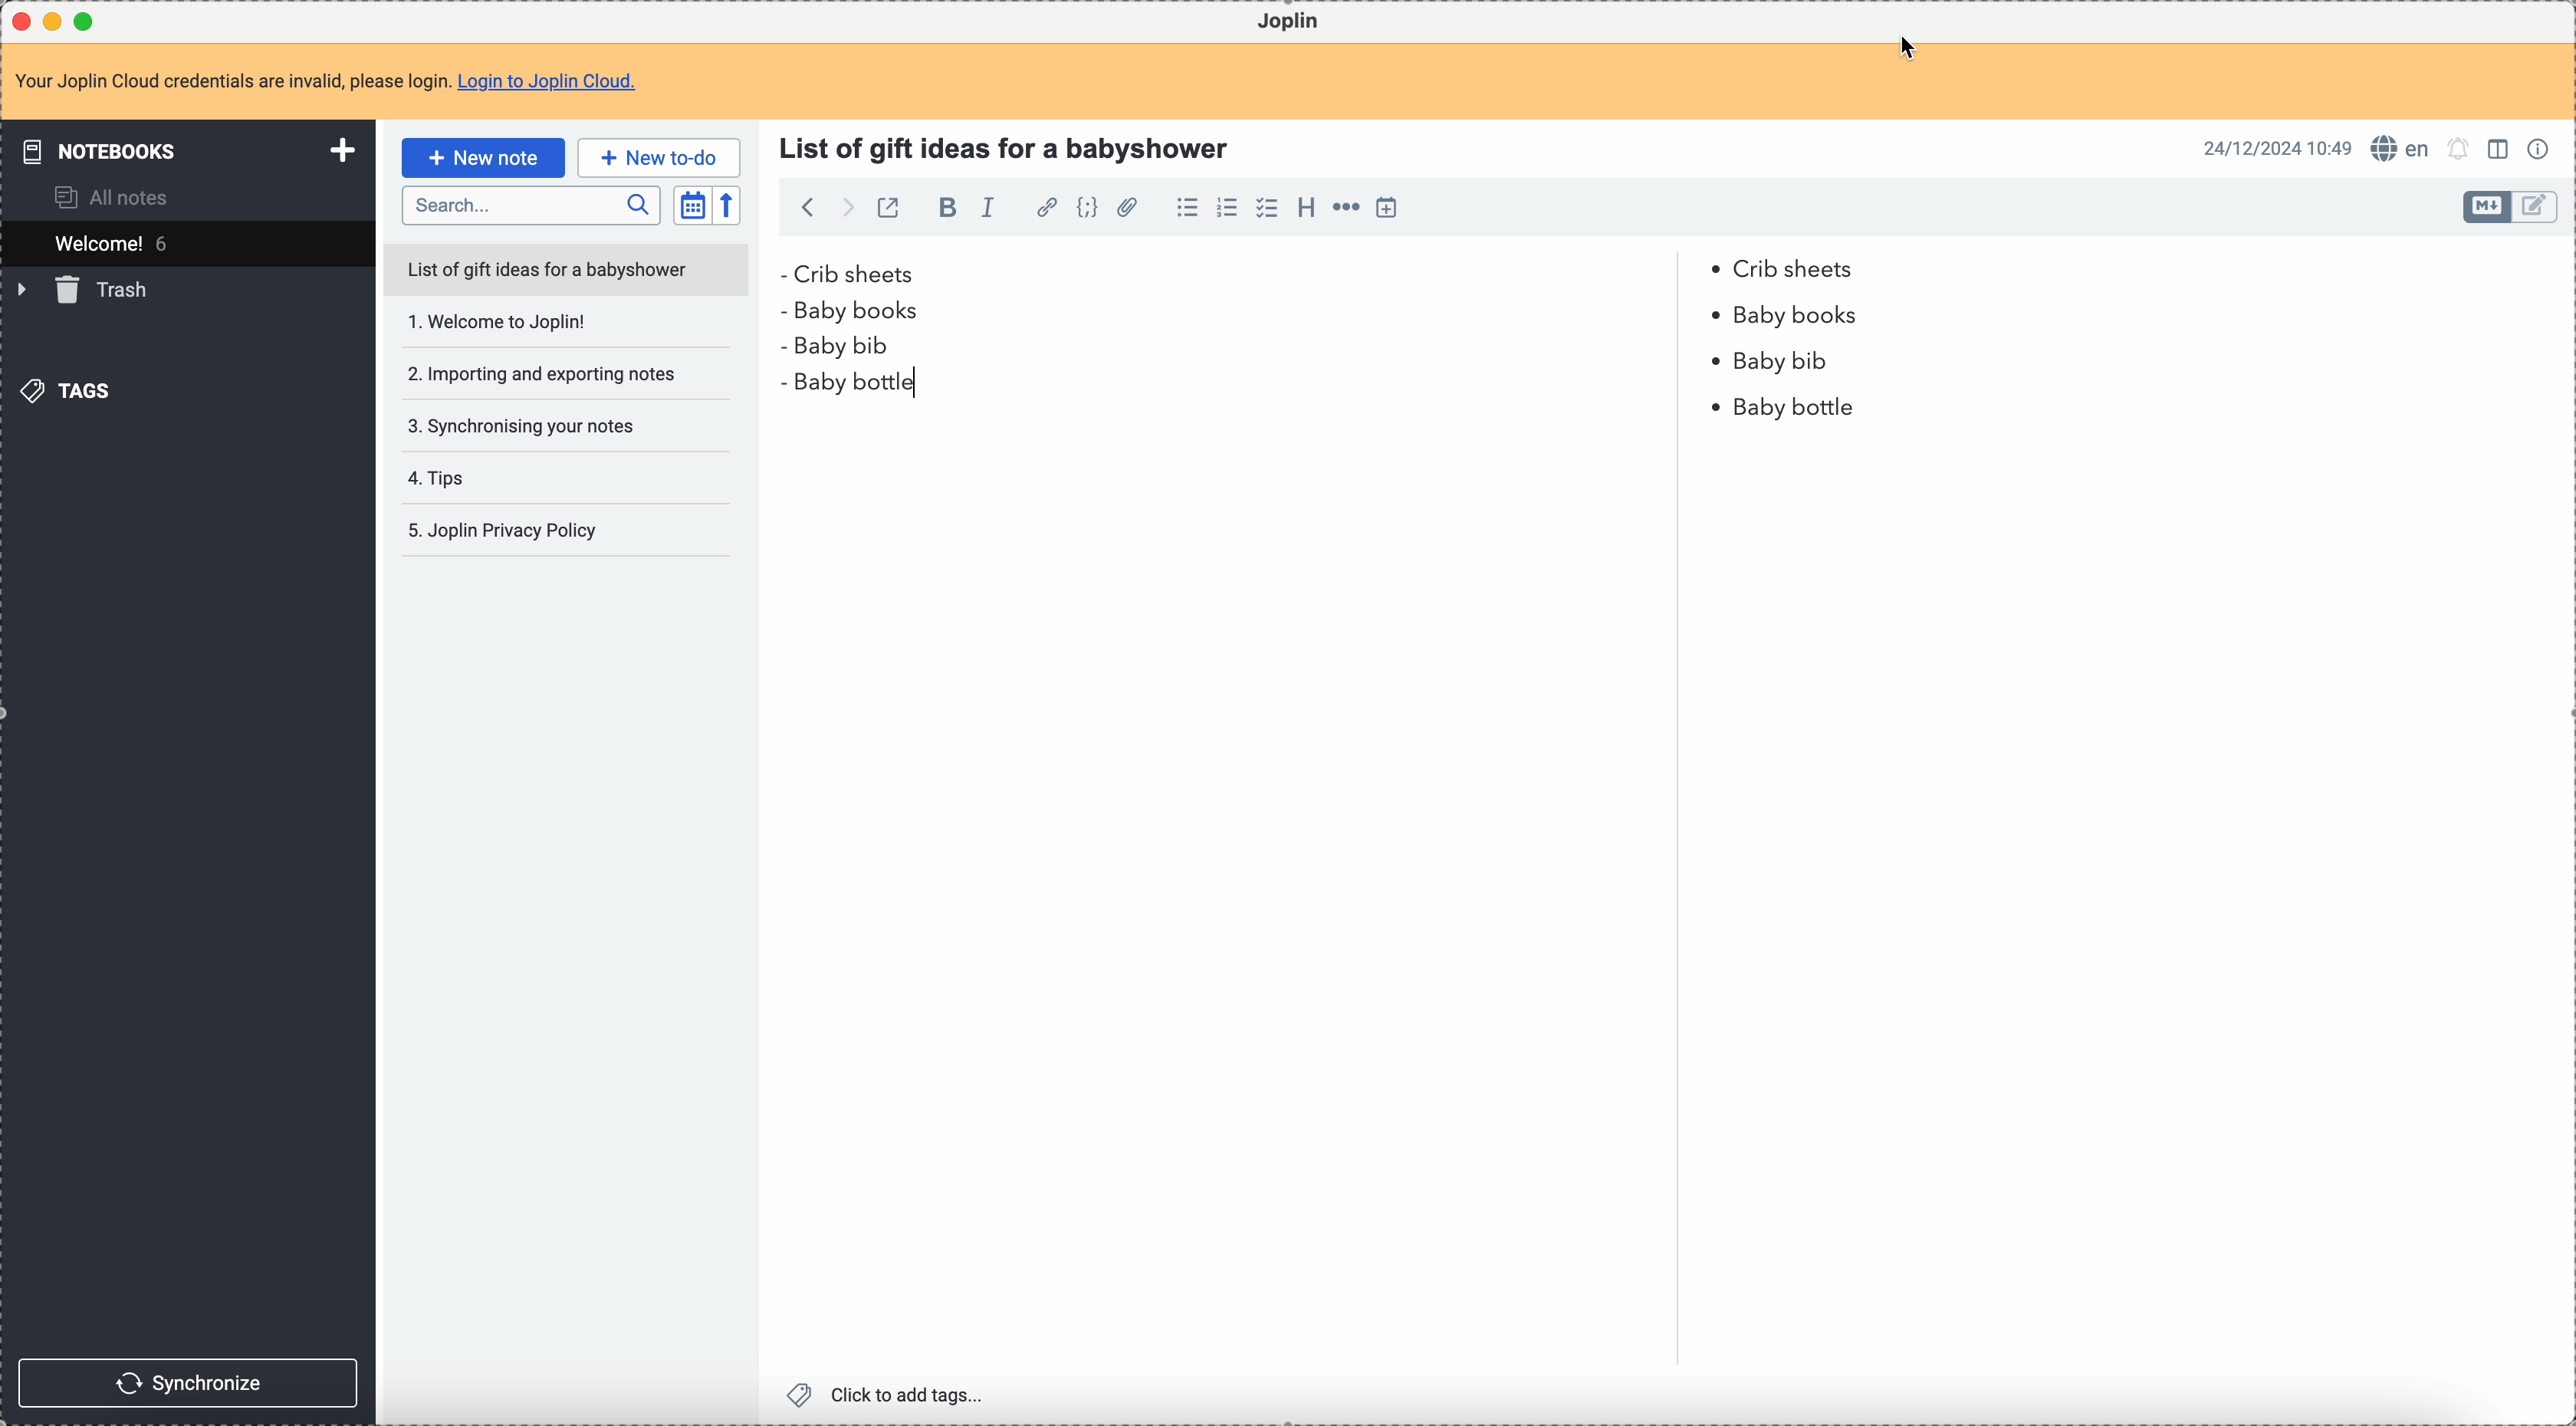  Describe the element at coordinates (1267, 209) in the screenshot. I see `checklist` at that location.